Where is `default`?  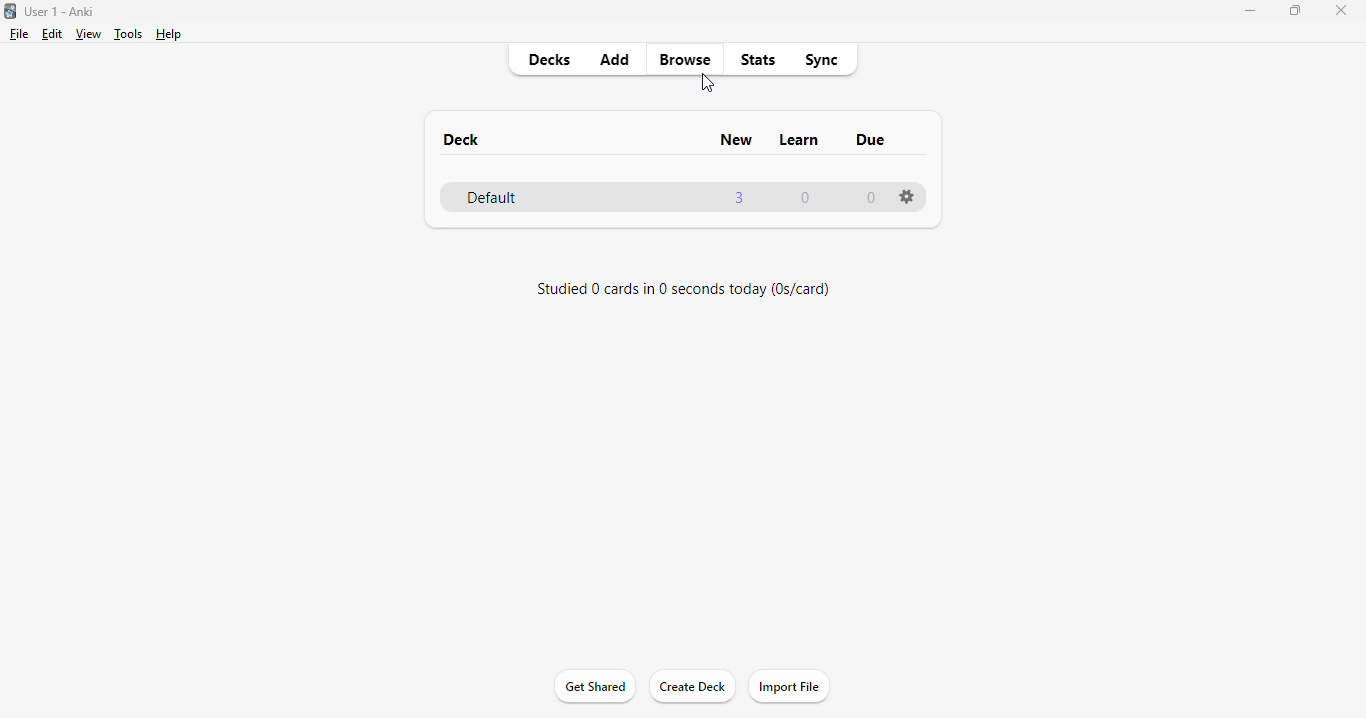 default is located at coordinates (492, 197).